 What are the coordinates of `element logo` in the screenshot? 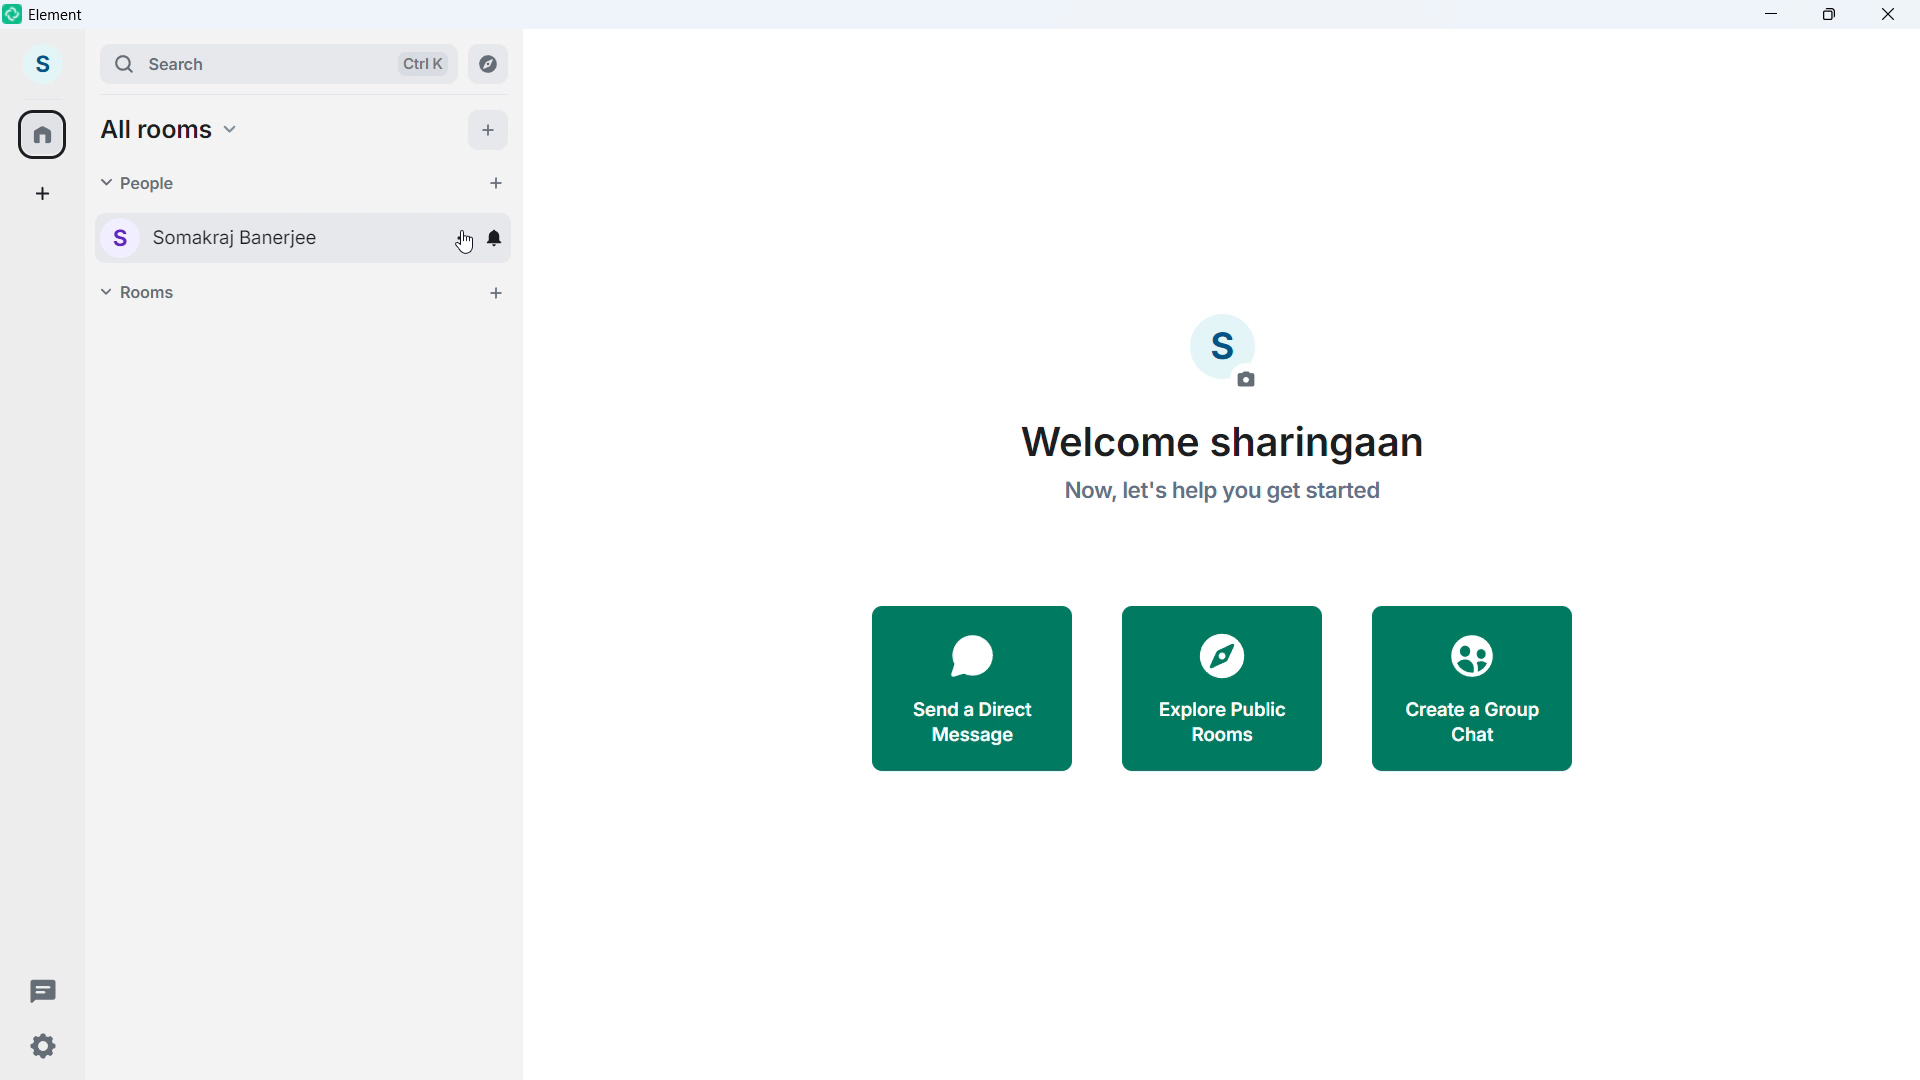 It's located at (13, 13).